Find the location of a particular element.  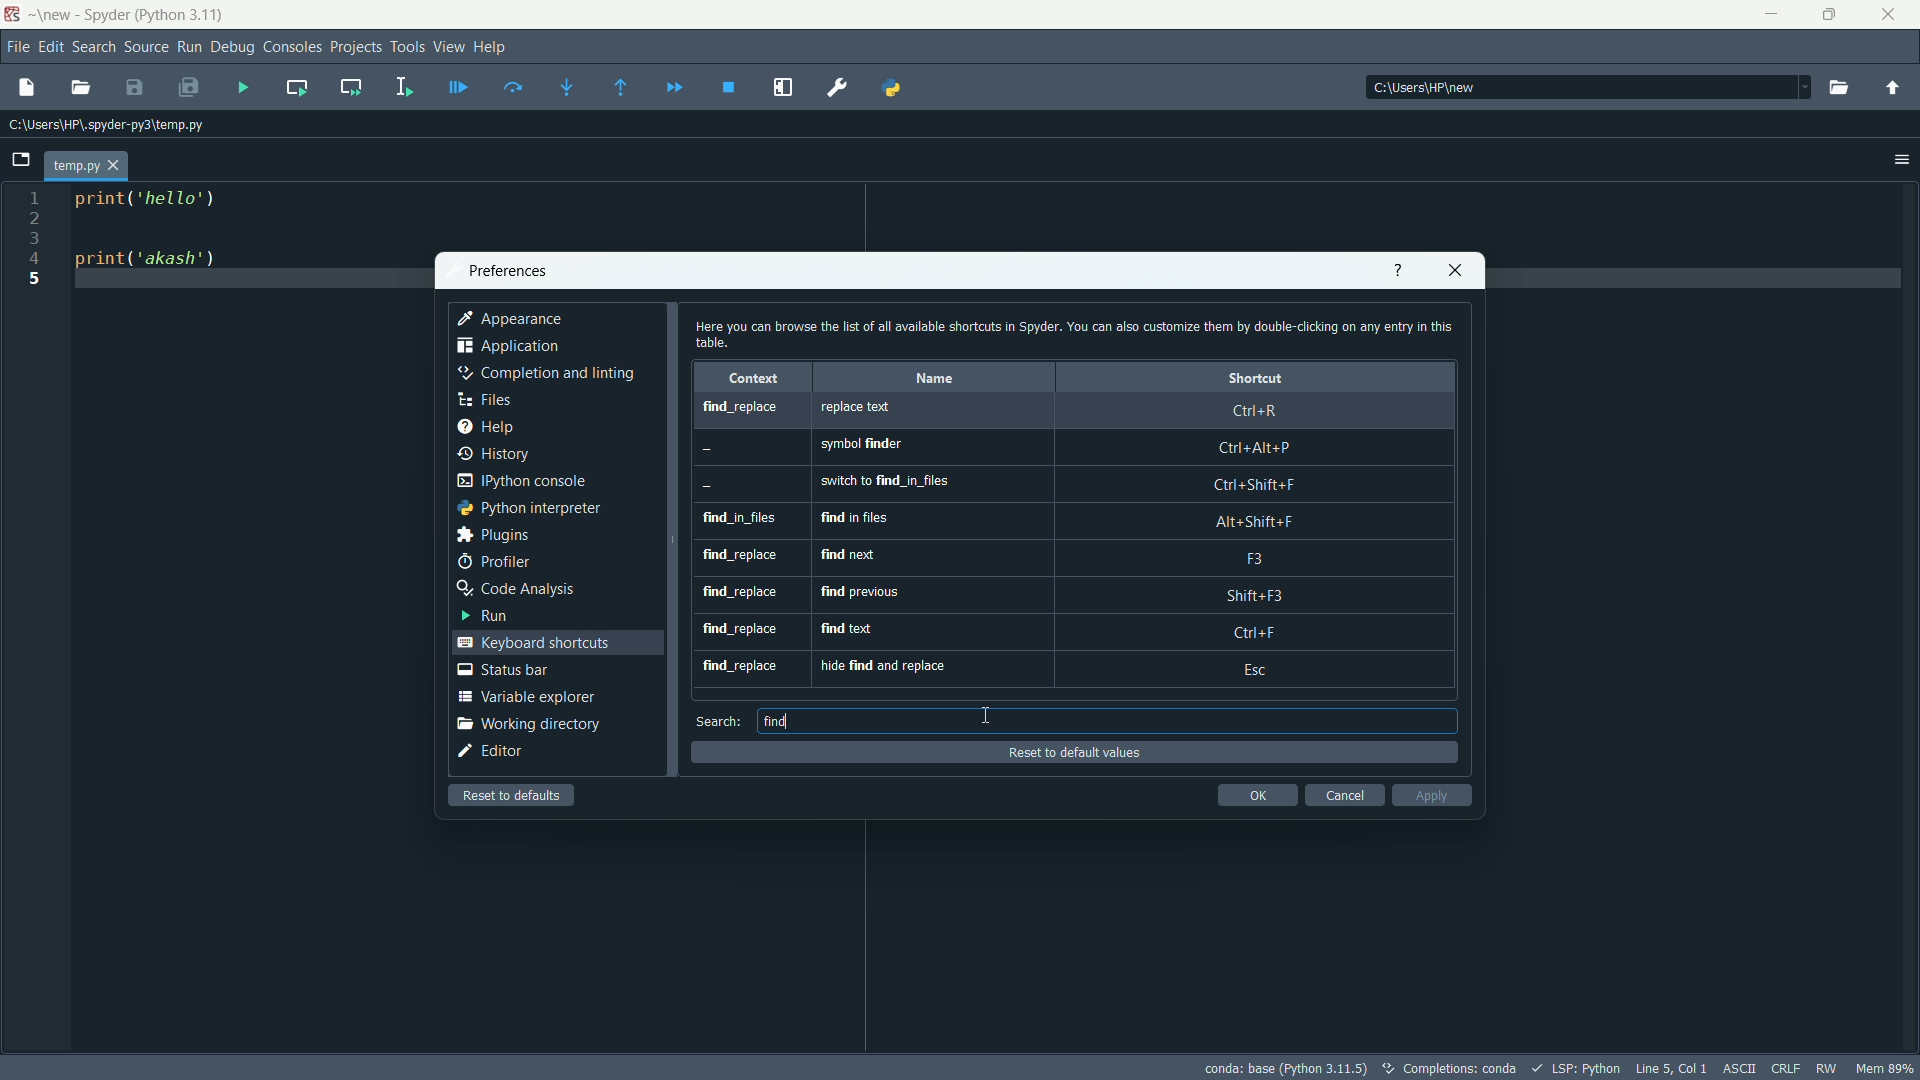

2 is located at coordinates (33, 218).